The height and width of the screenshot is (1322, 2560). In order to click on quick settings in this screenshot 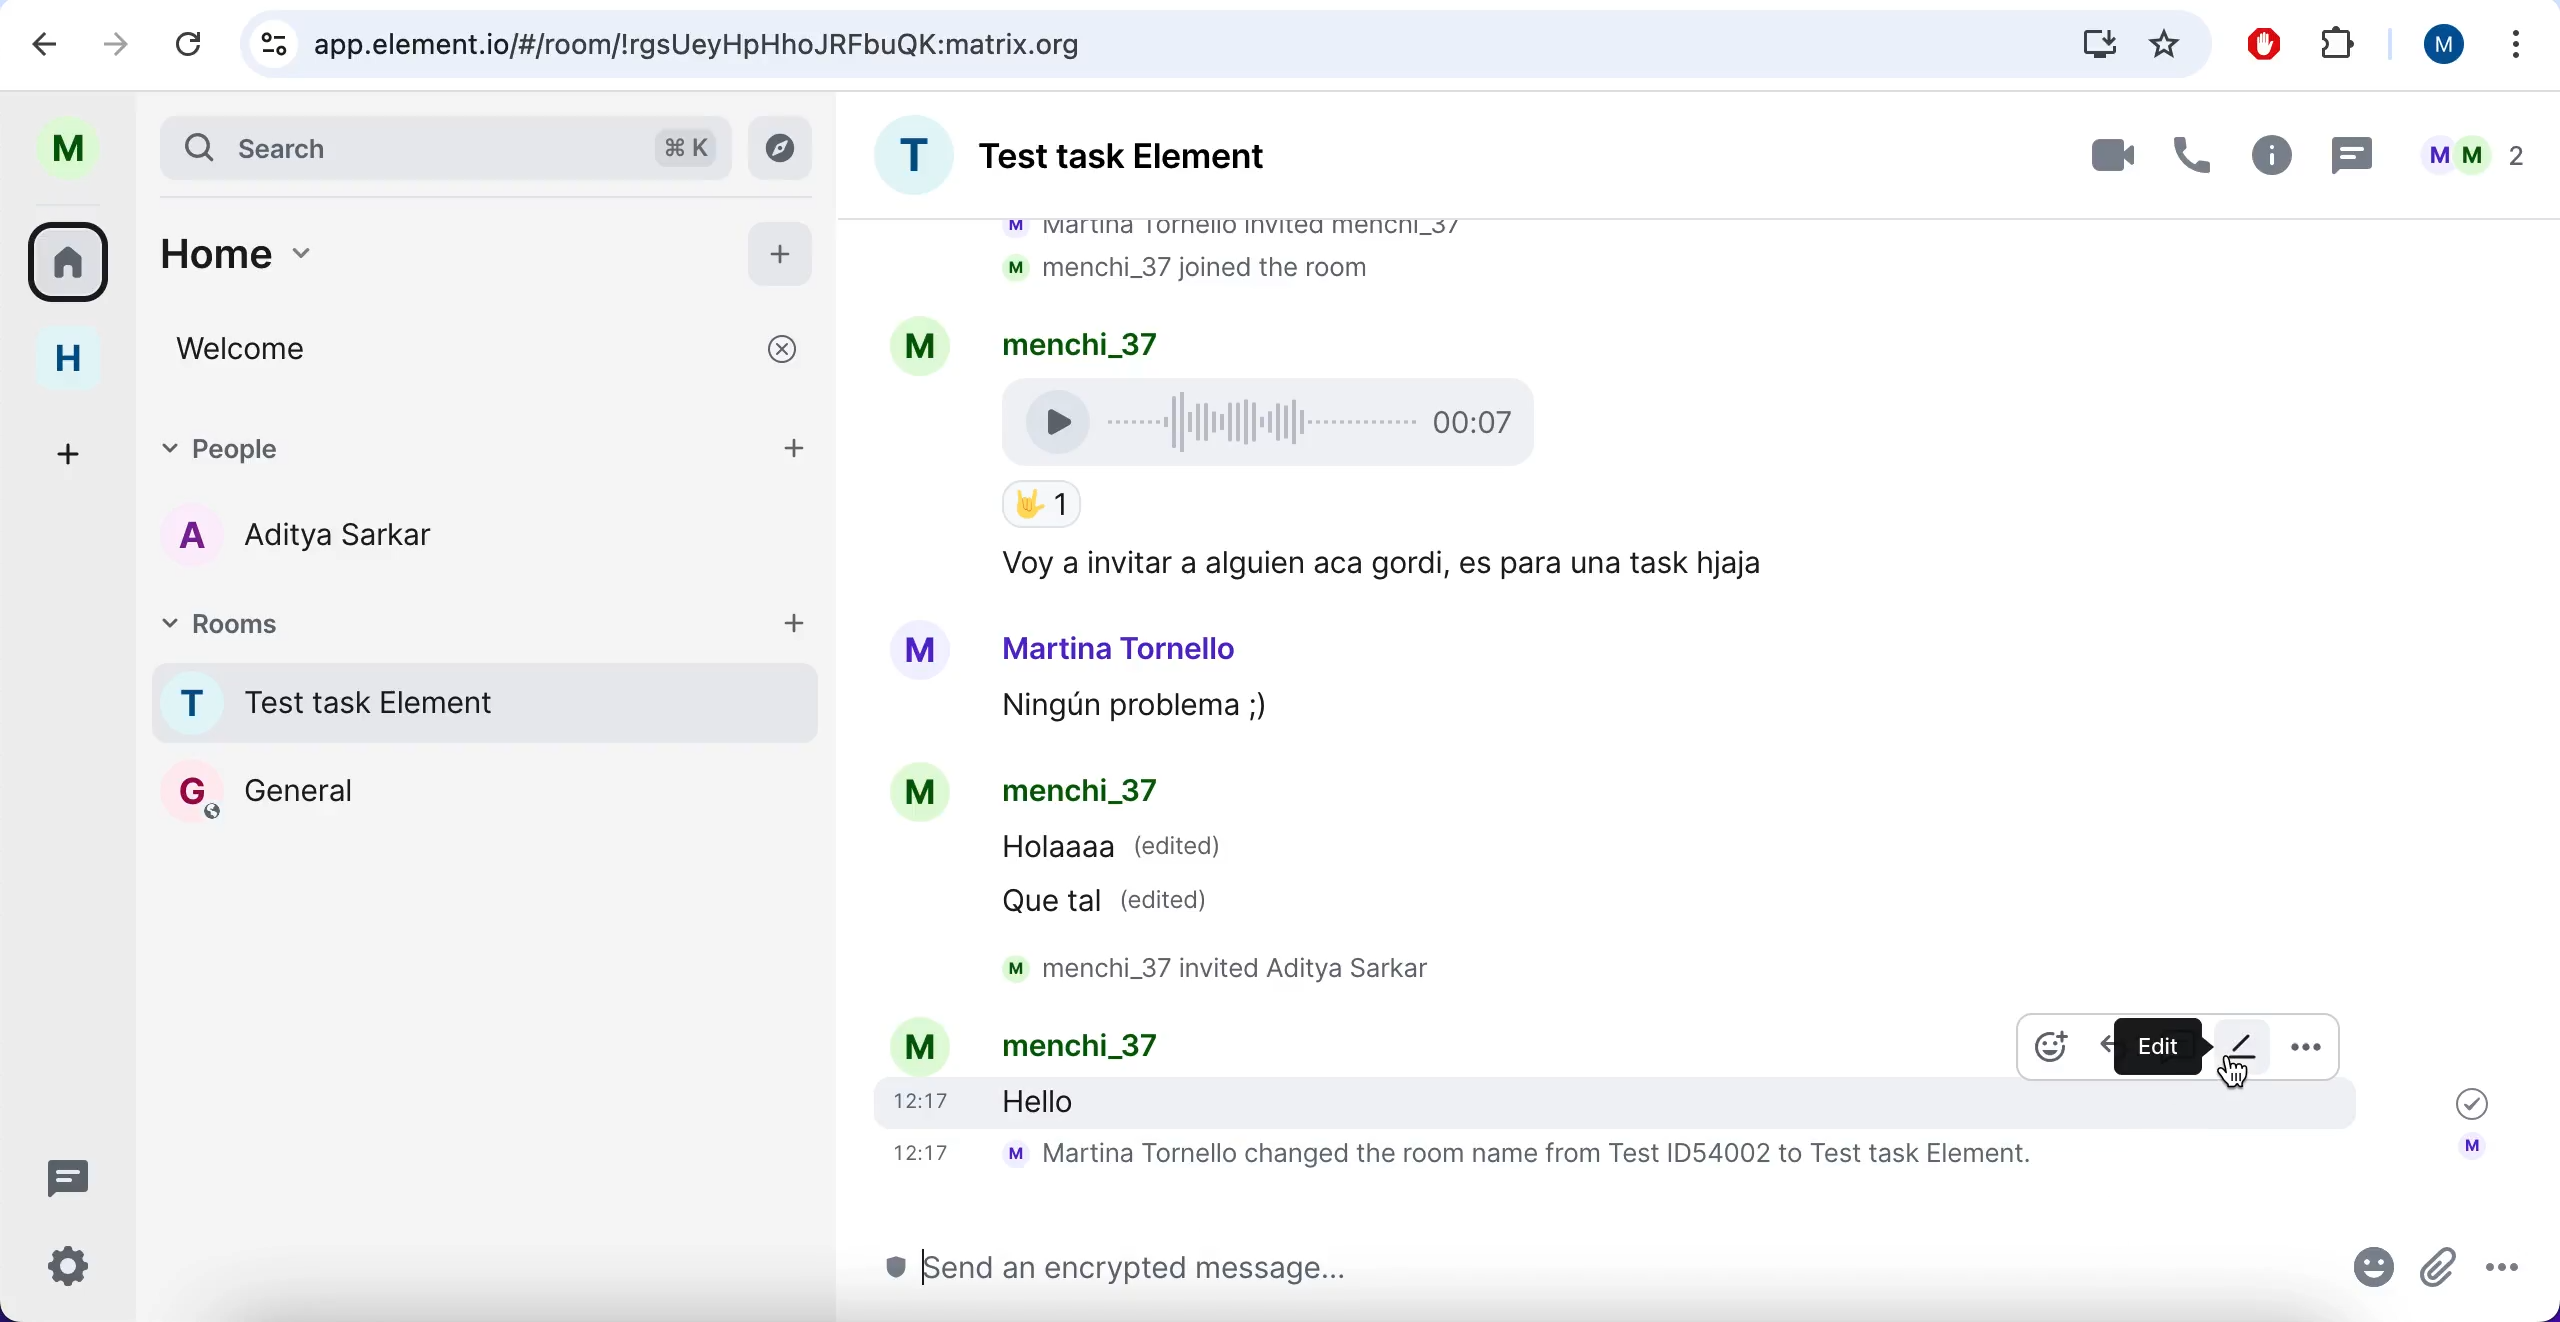, I will do `click(69, 1263)`.